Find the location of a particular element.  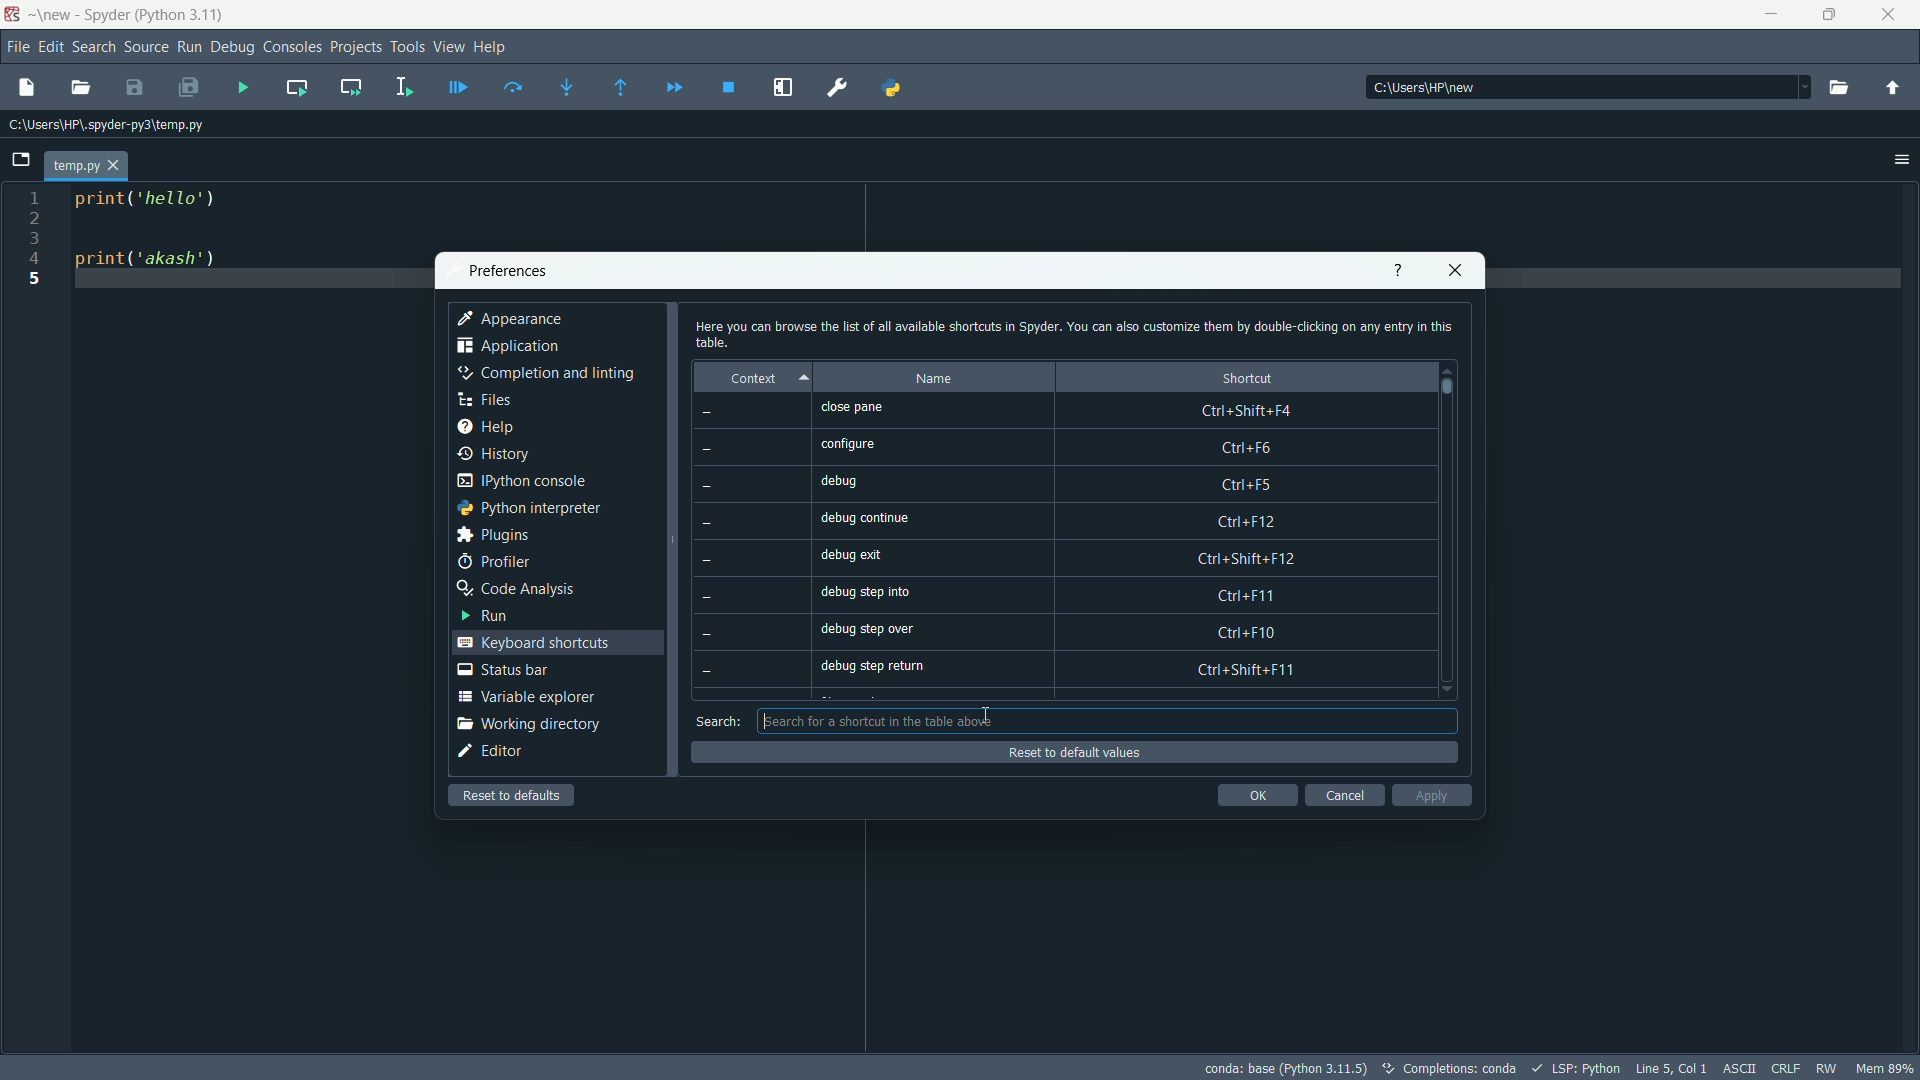

close icon is located at coordinates (1456, 272).